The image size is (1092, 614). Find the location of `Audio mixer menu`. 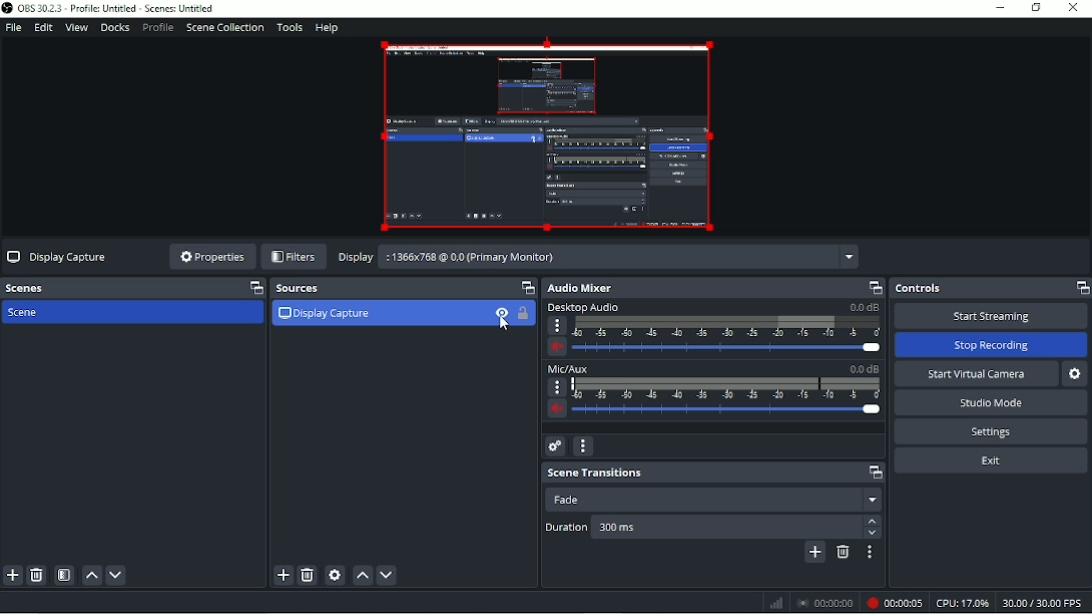

Audio mixer menu is located at coordinates (584, 445).